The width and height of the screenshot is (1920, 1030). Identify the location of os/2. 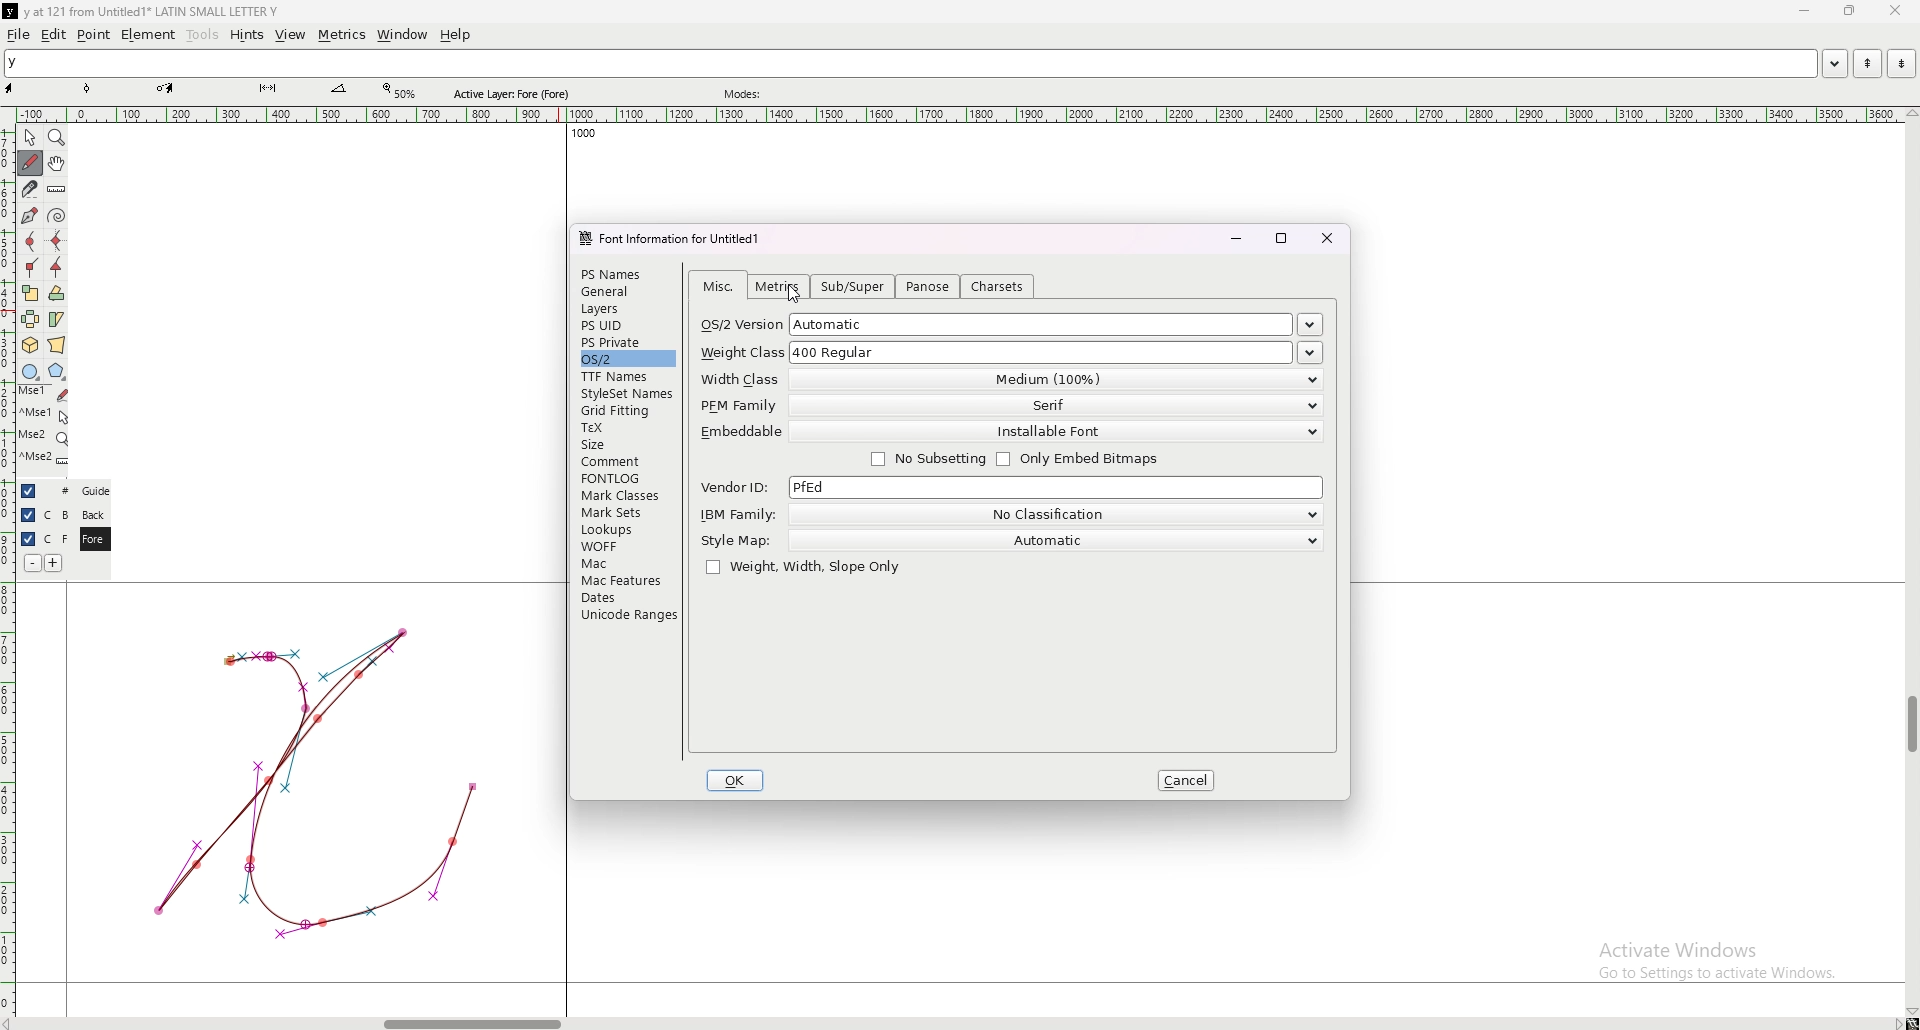
(626, 358).